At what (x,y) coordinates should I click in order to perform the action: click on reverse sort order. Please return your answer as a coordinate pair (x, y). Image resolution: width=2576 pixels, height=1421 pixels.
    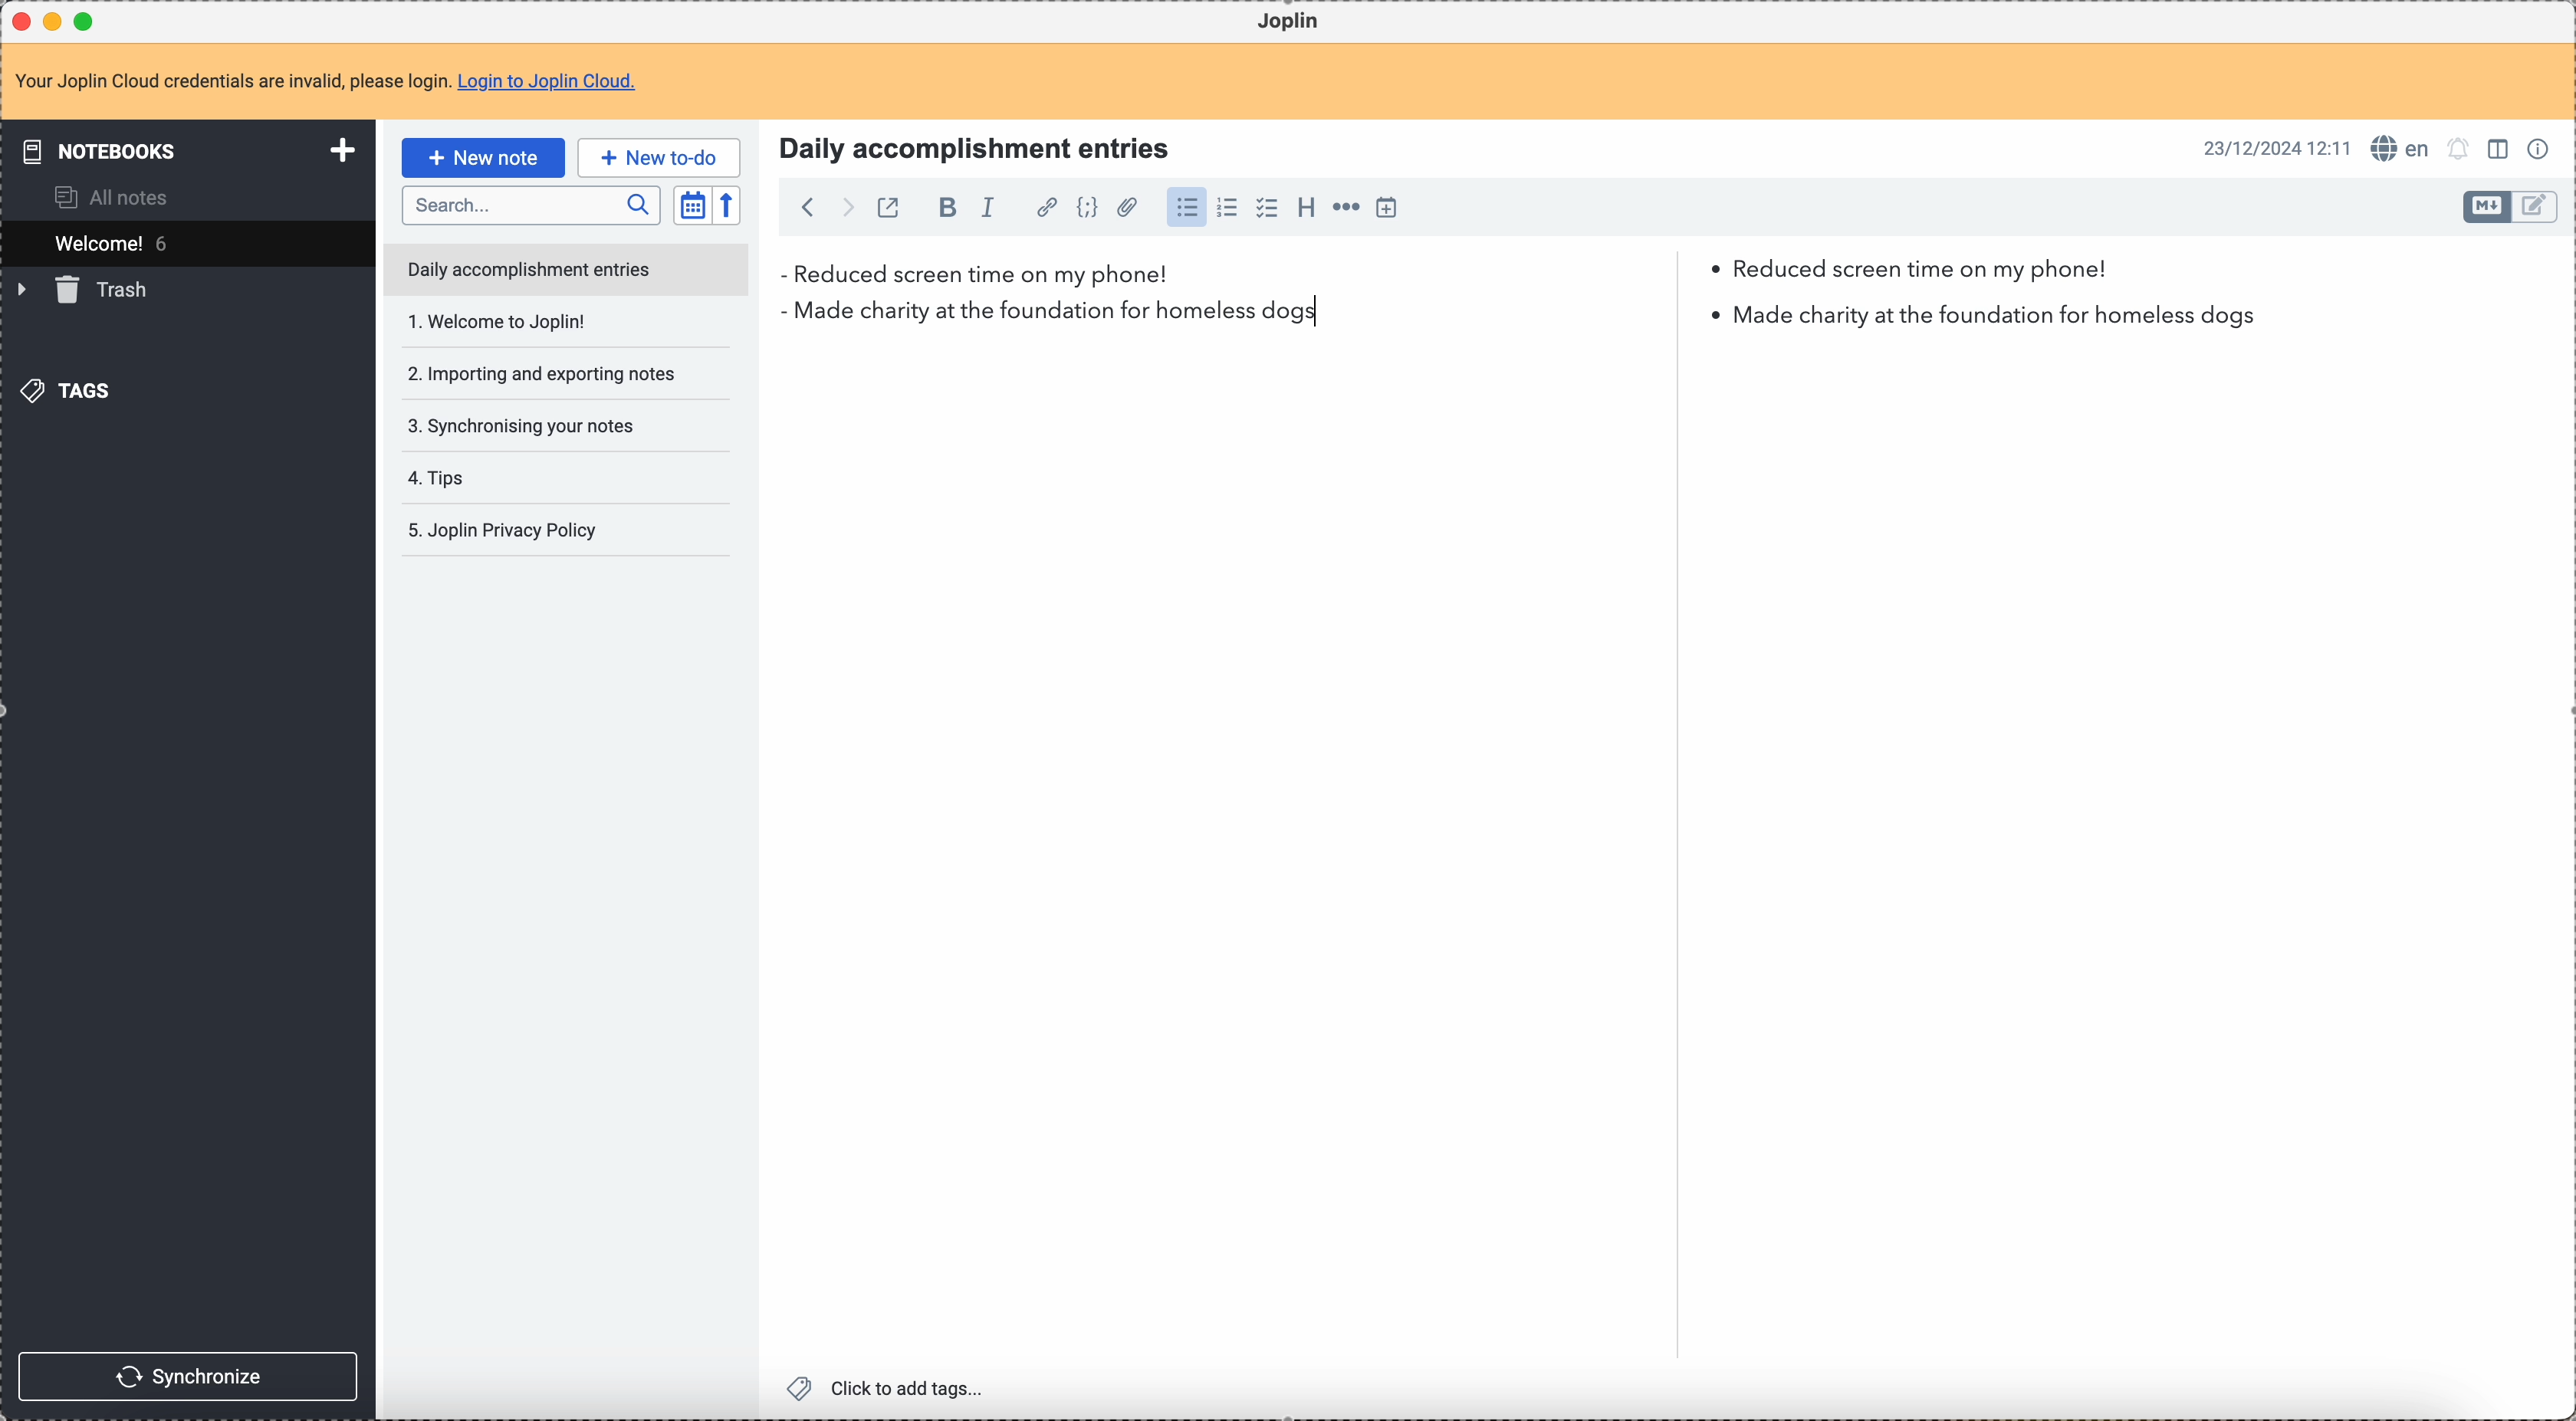
    Looking at the image, I should click on (726, 205).